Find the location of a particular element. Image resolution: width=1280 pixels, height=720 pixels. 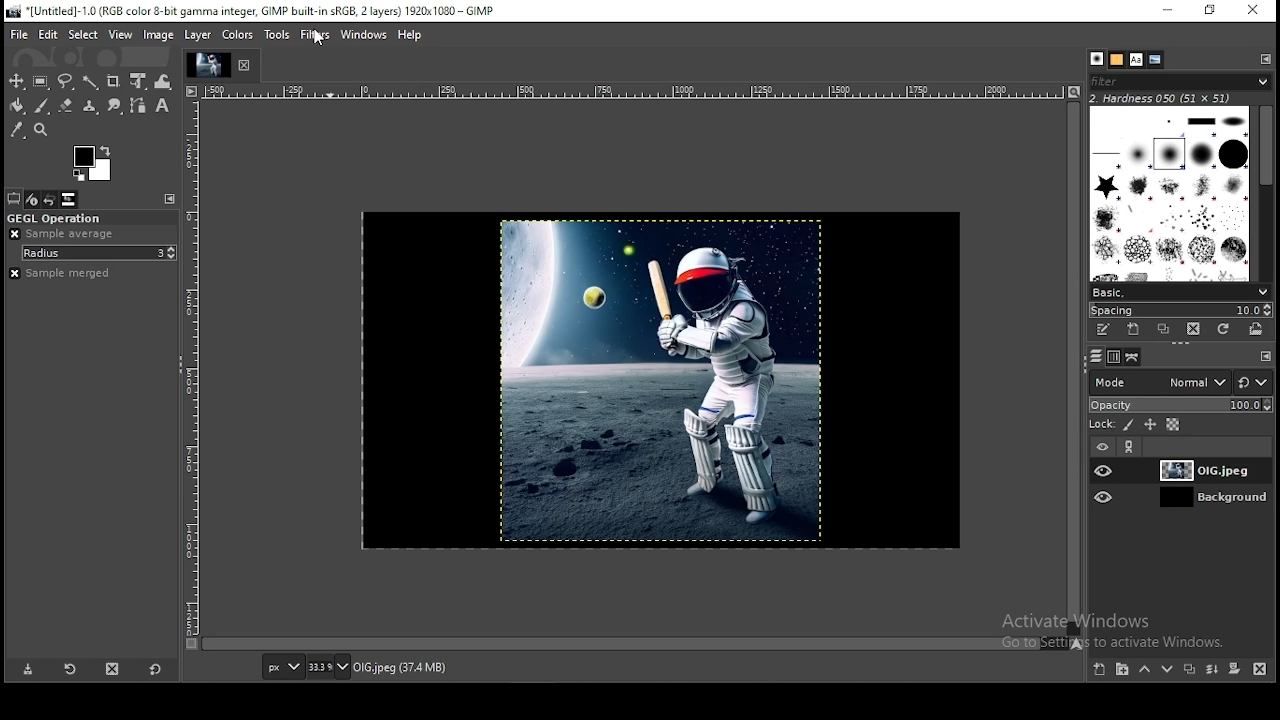

warp transform is located at coordinates (163, 80).